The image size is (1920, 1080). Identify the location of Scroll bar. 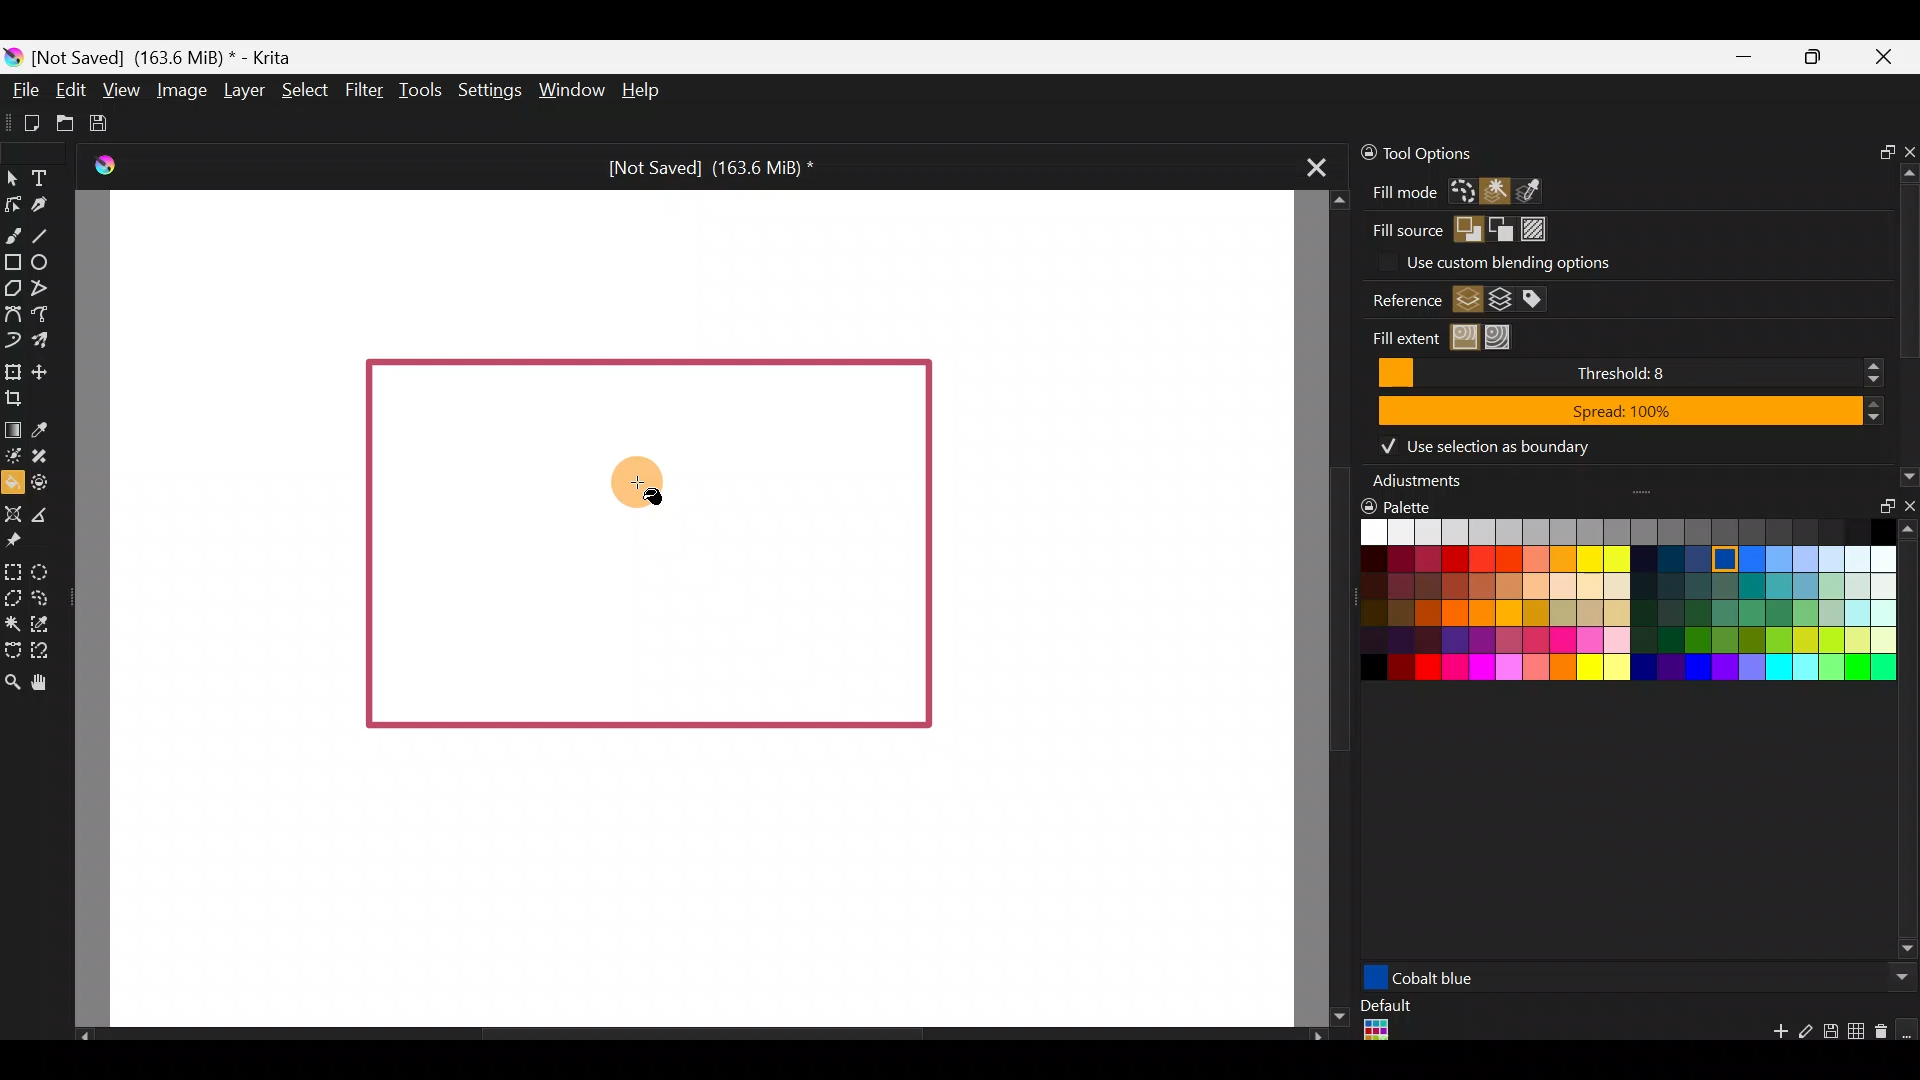
(1327, 609).